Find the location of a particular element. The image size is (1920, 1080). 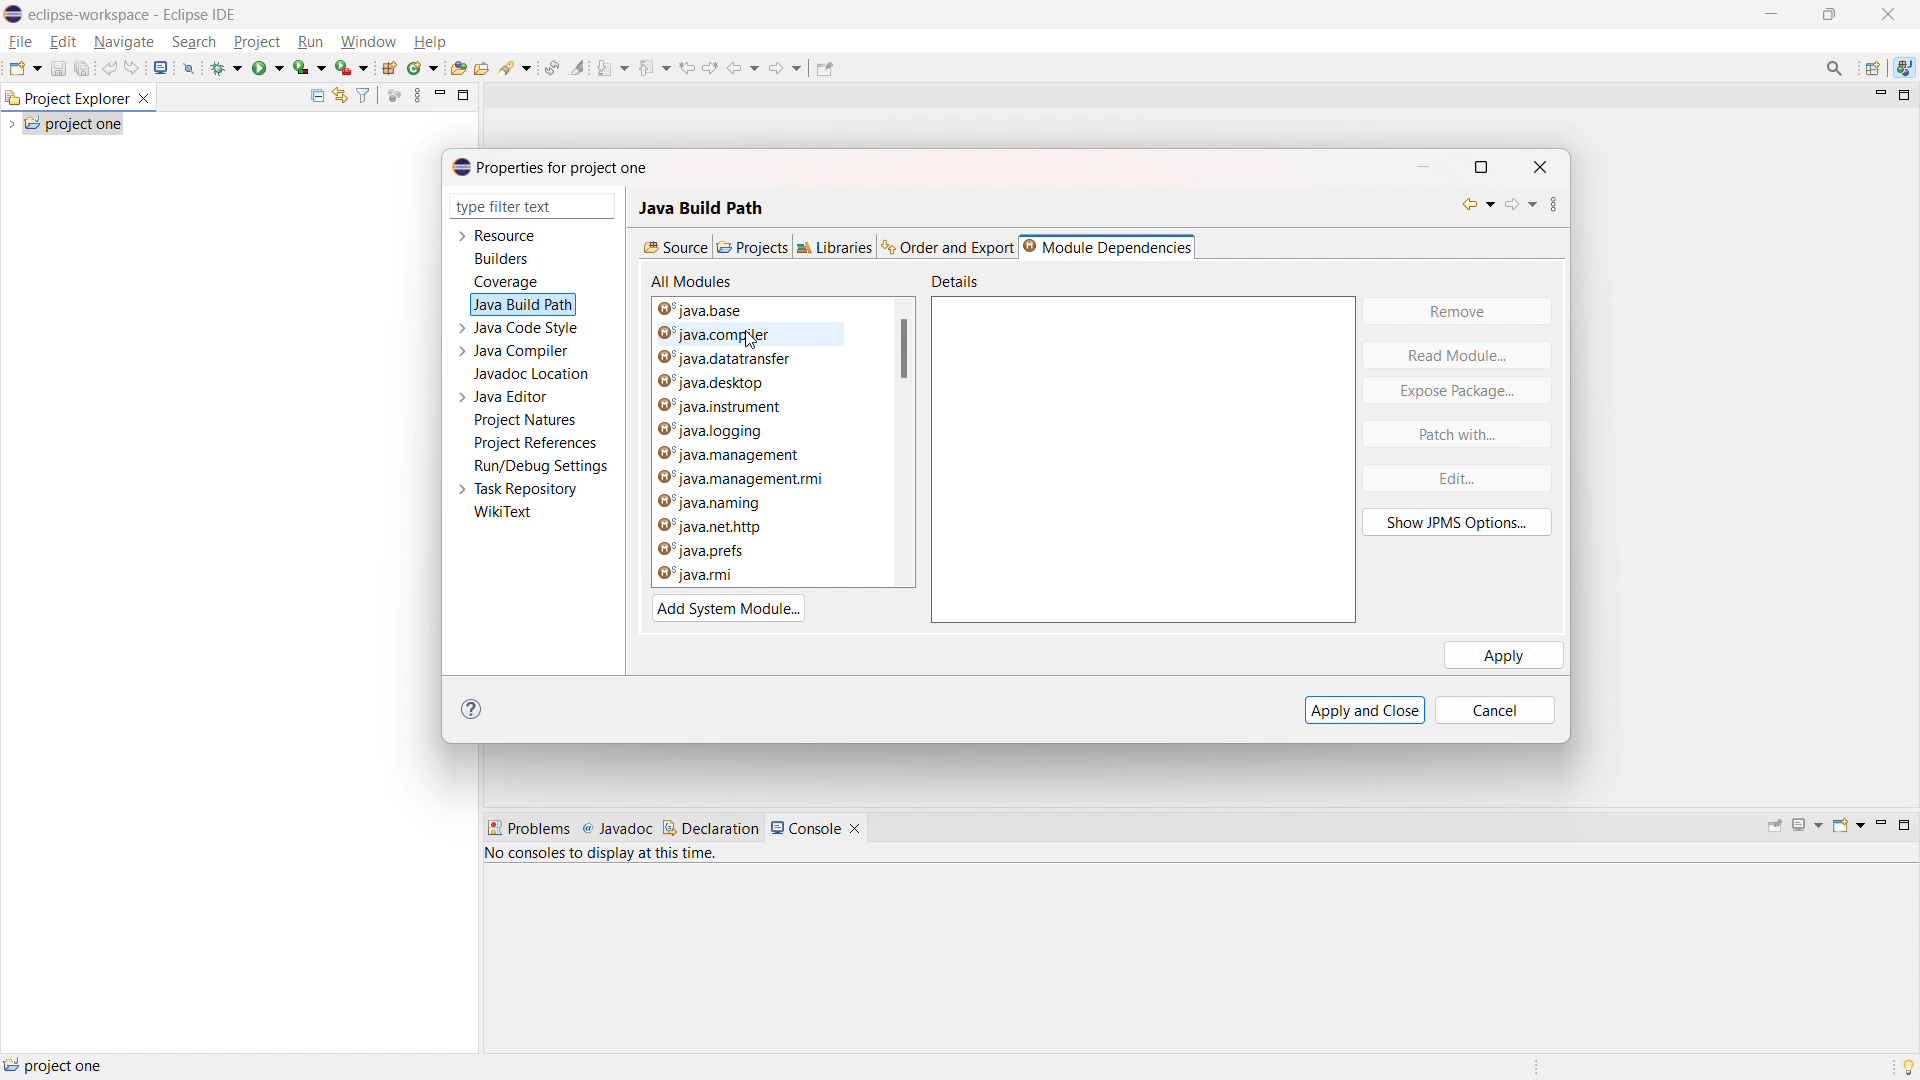

java.prefs is located at coordinates (732, 551).